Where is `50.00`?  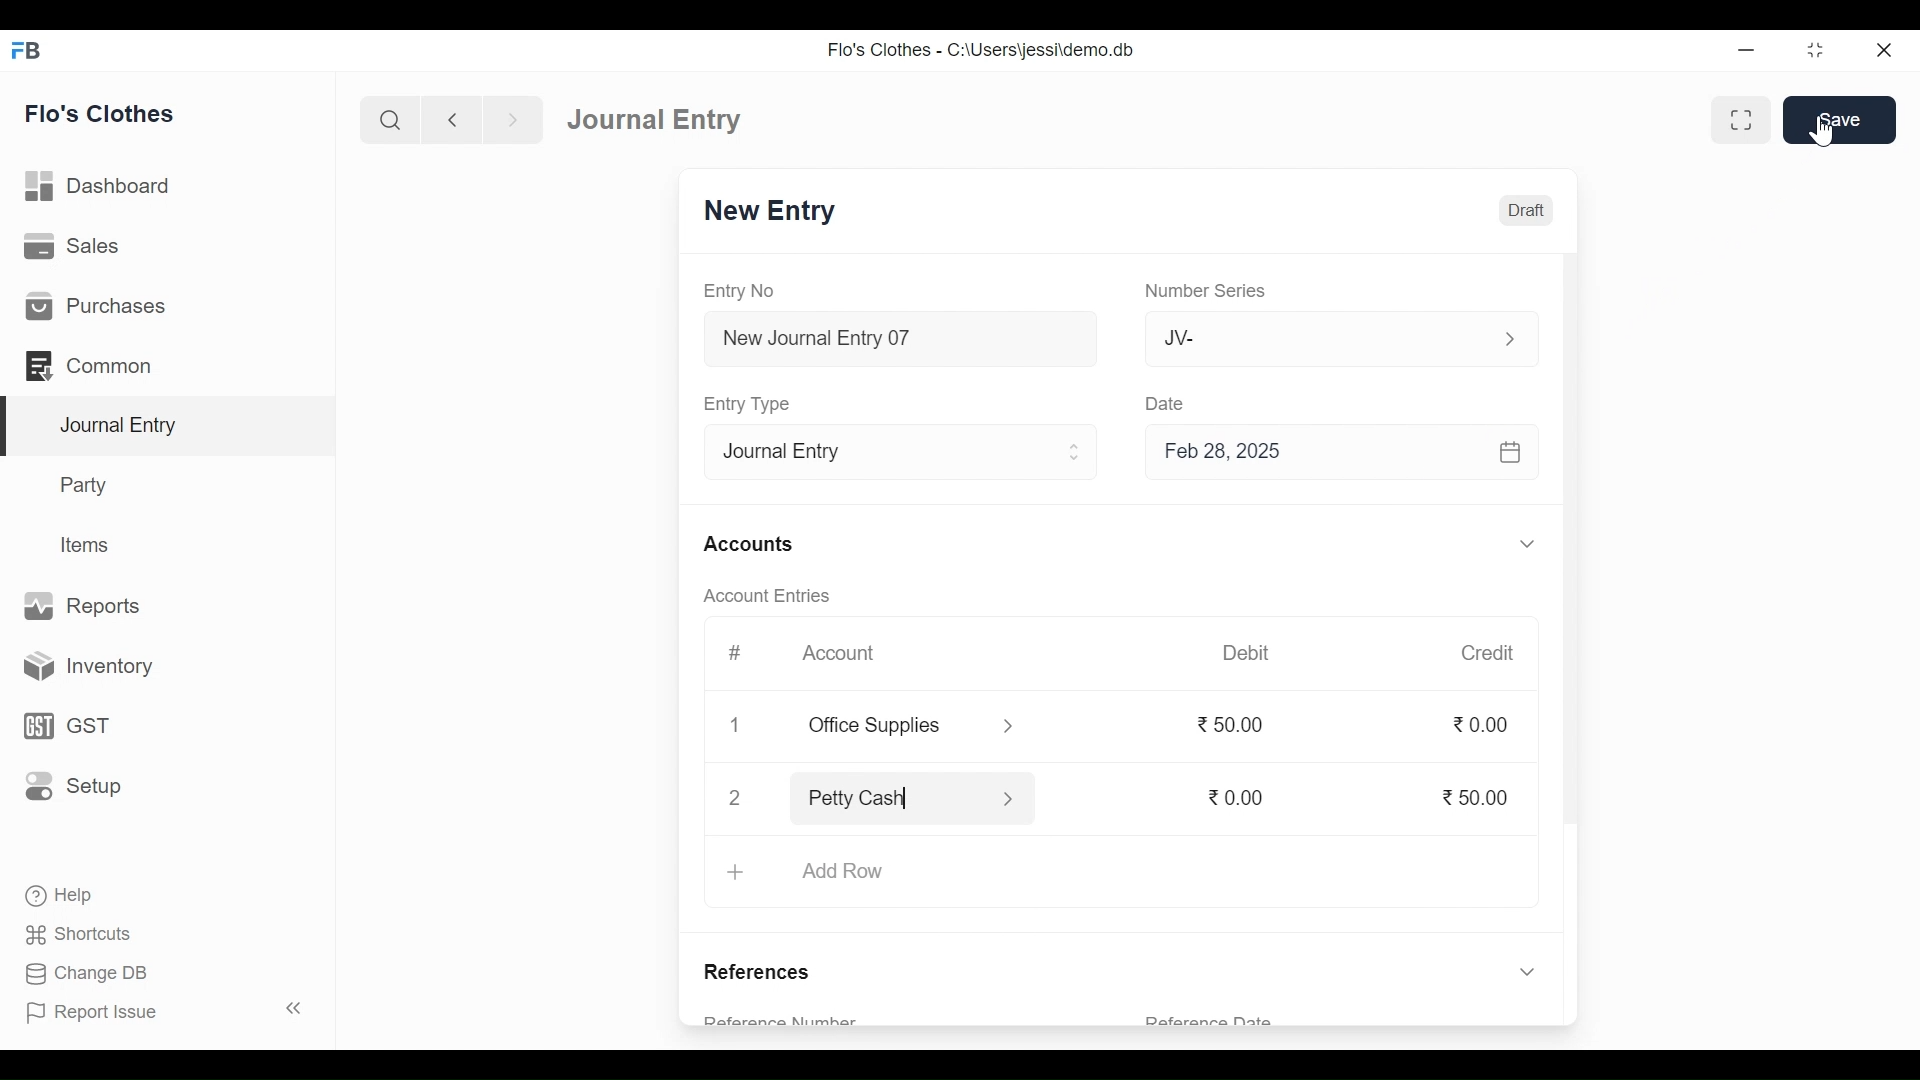 50.00 is located at coordinates (1476, 799).